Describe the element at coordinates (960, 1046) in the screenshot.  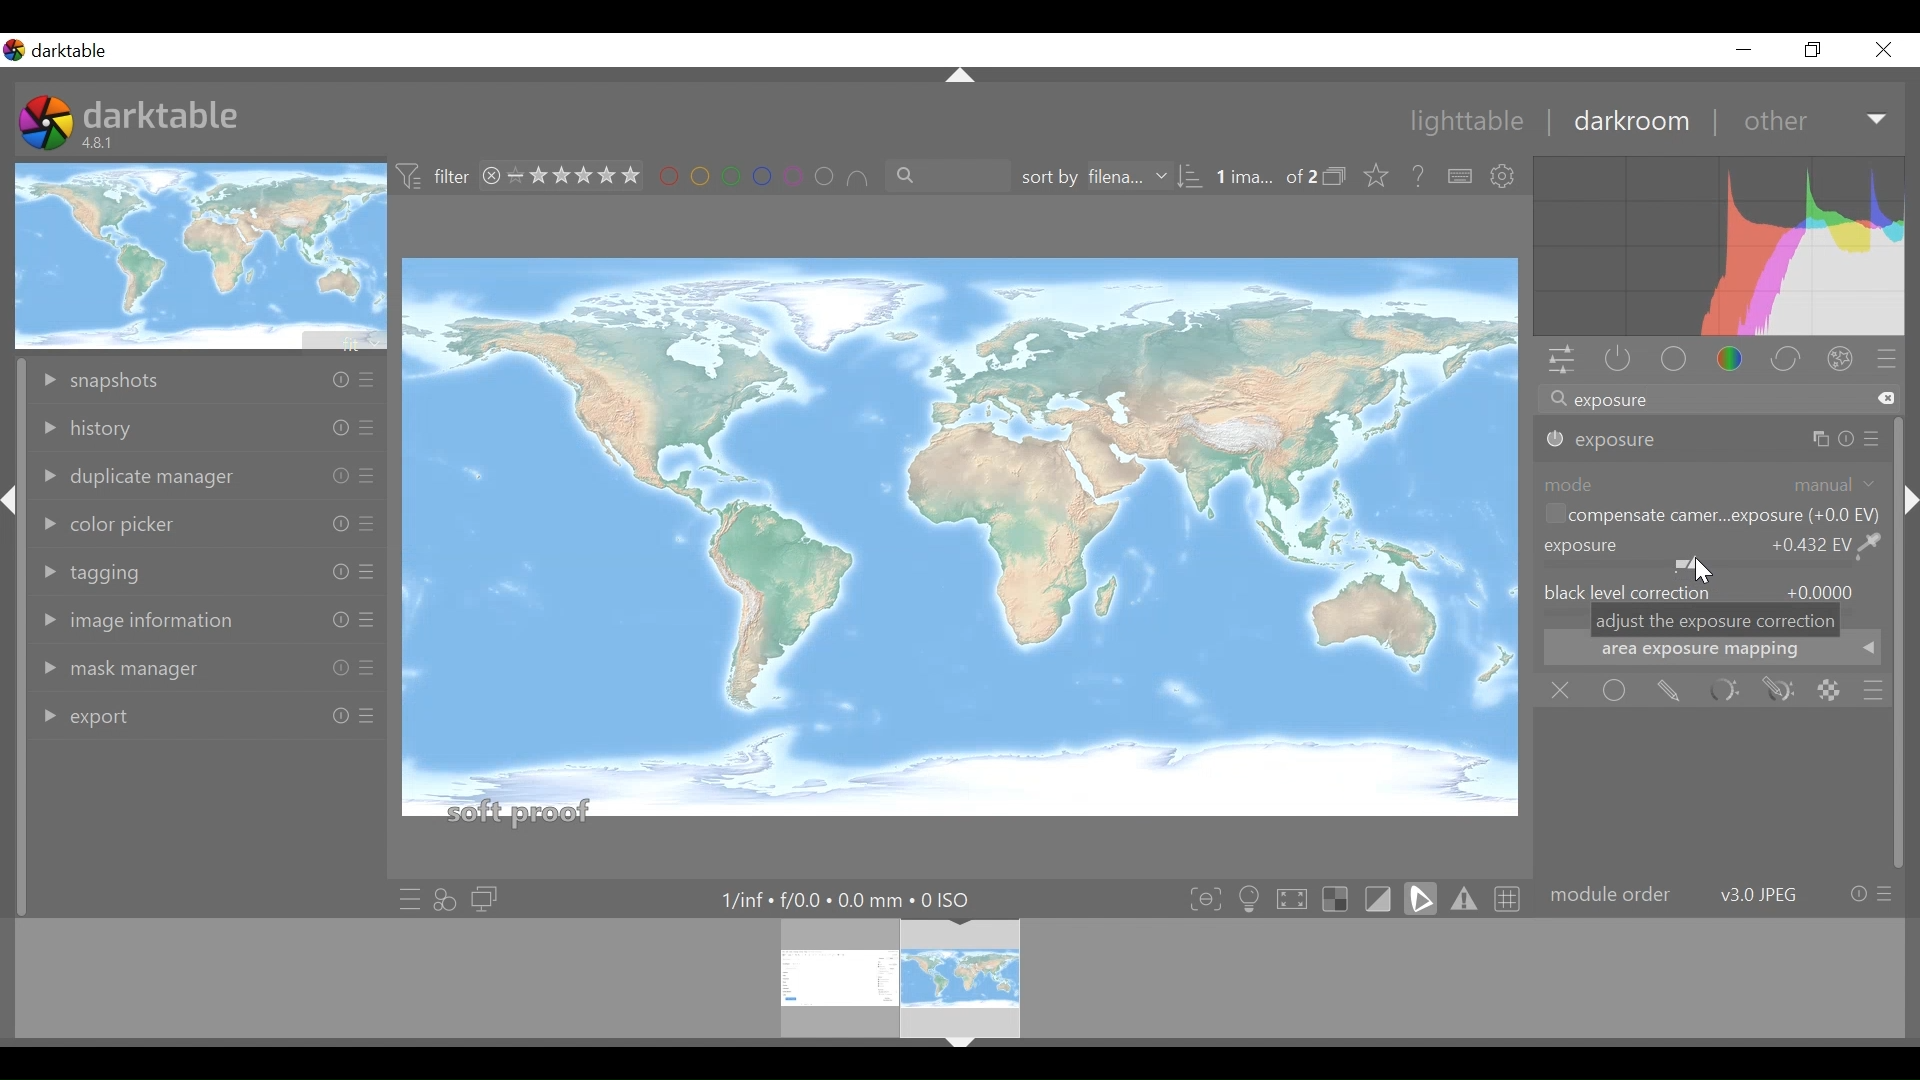
I see `` at that location.